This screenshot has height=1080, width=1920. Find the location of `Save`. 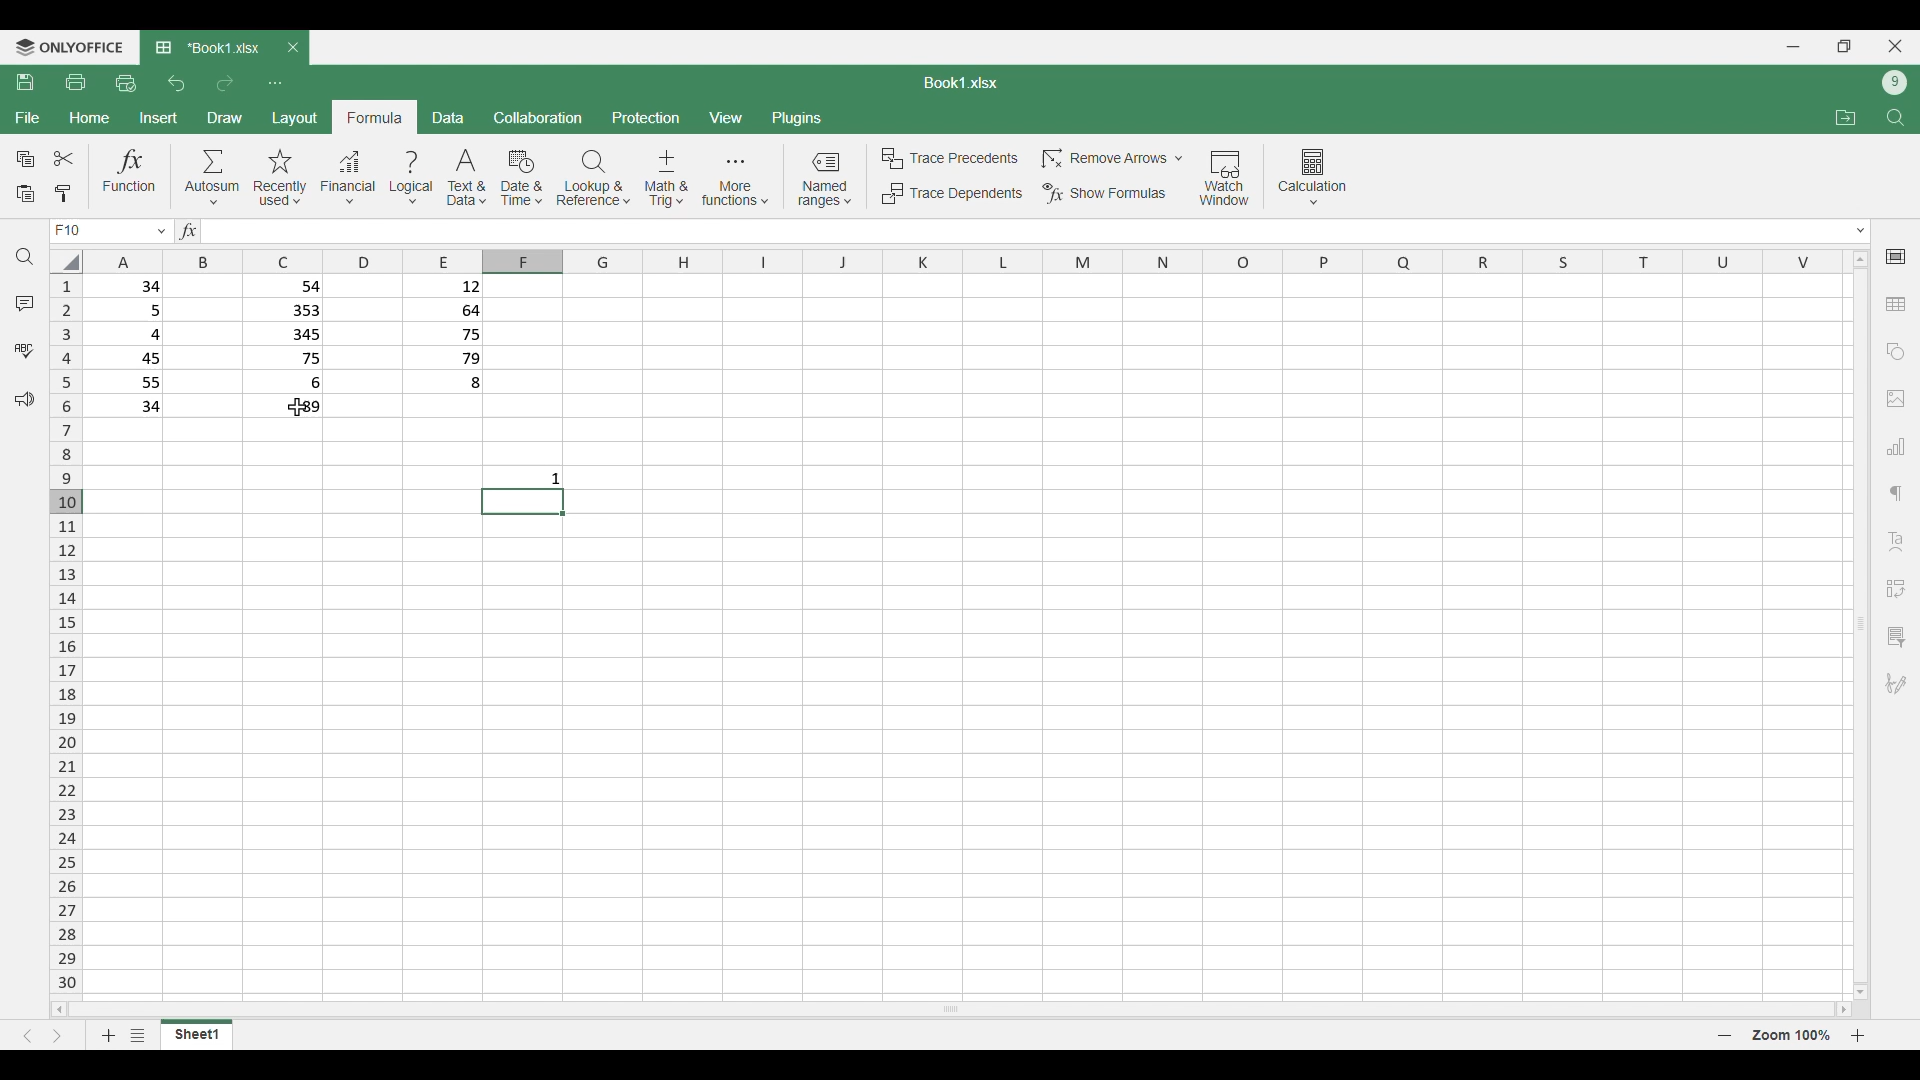

Save is located at coordinates (26, 82).